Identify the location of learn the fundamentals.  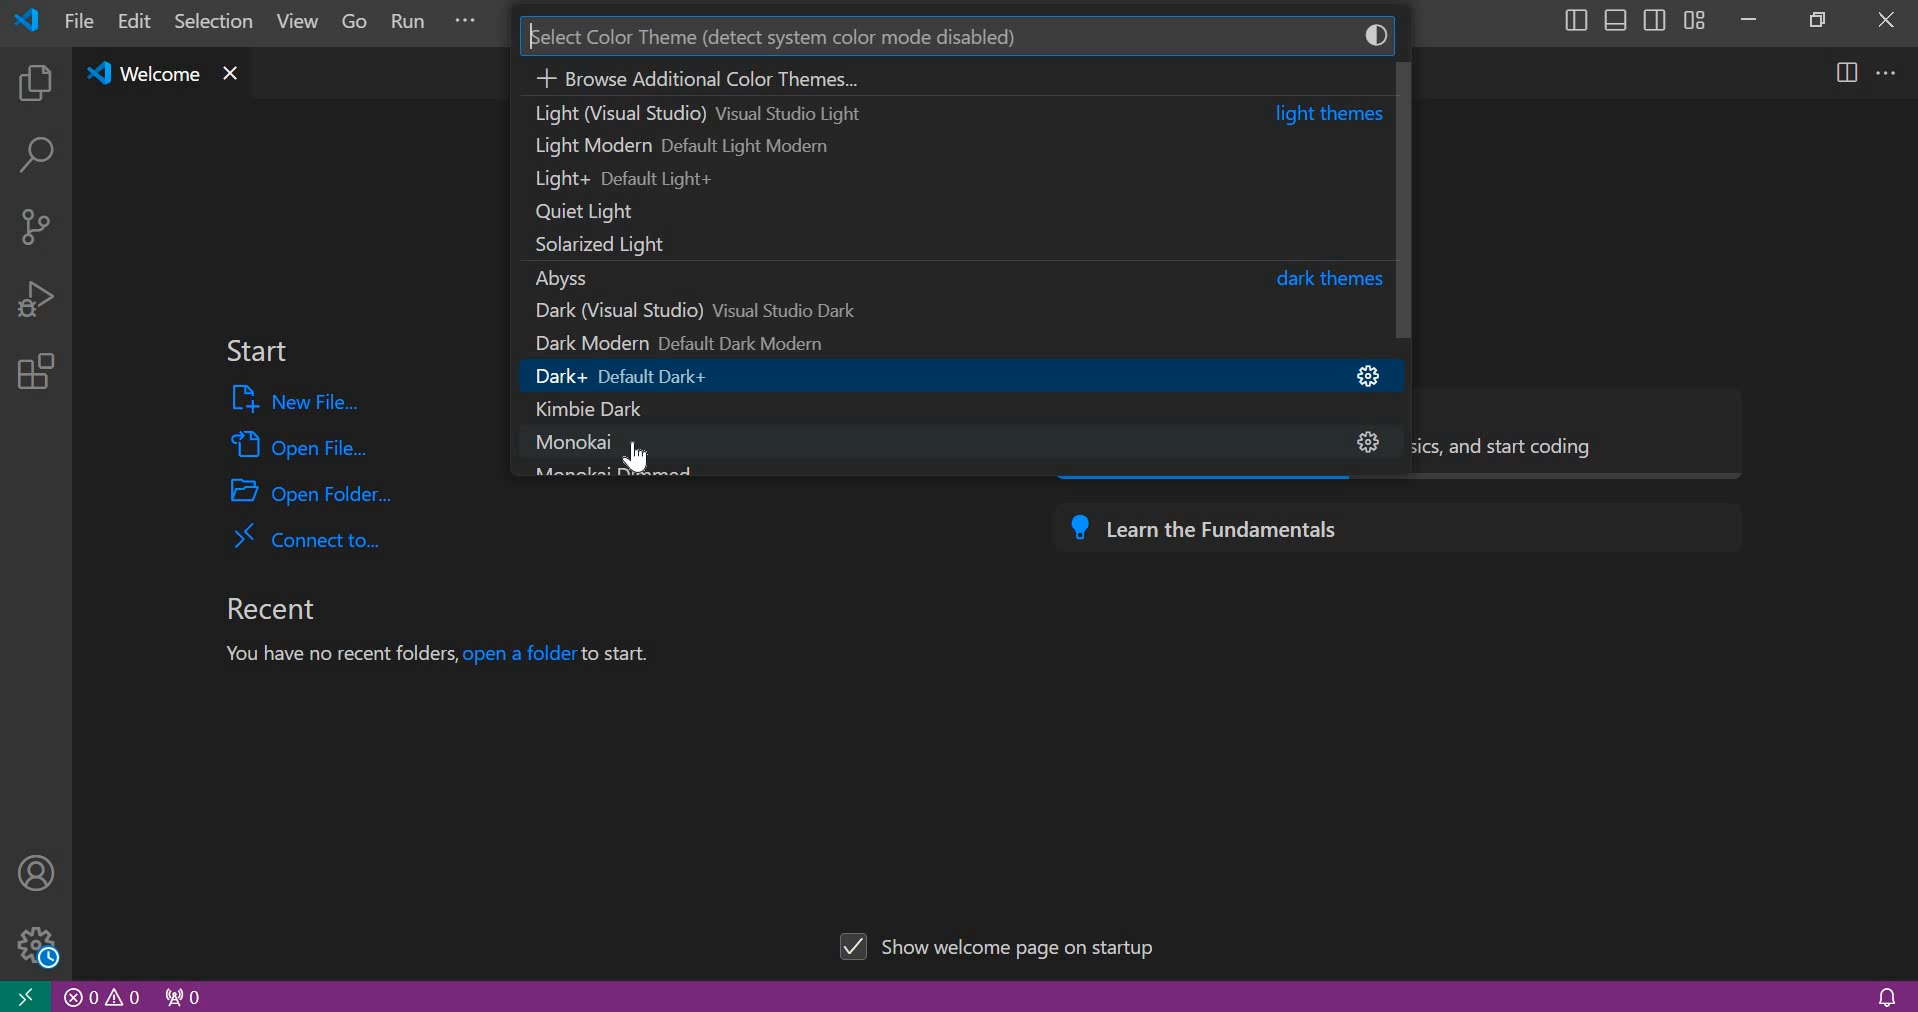
(1396, 524).